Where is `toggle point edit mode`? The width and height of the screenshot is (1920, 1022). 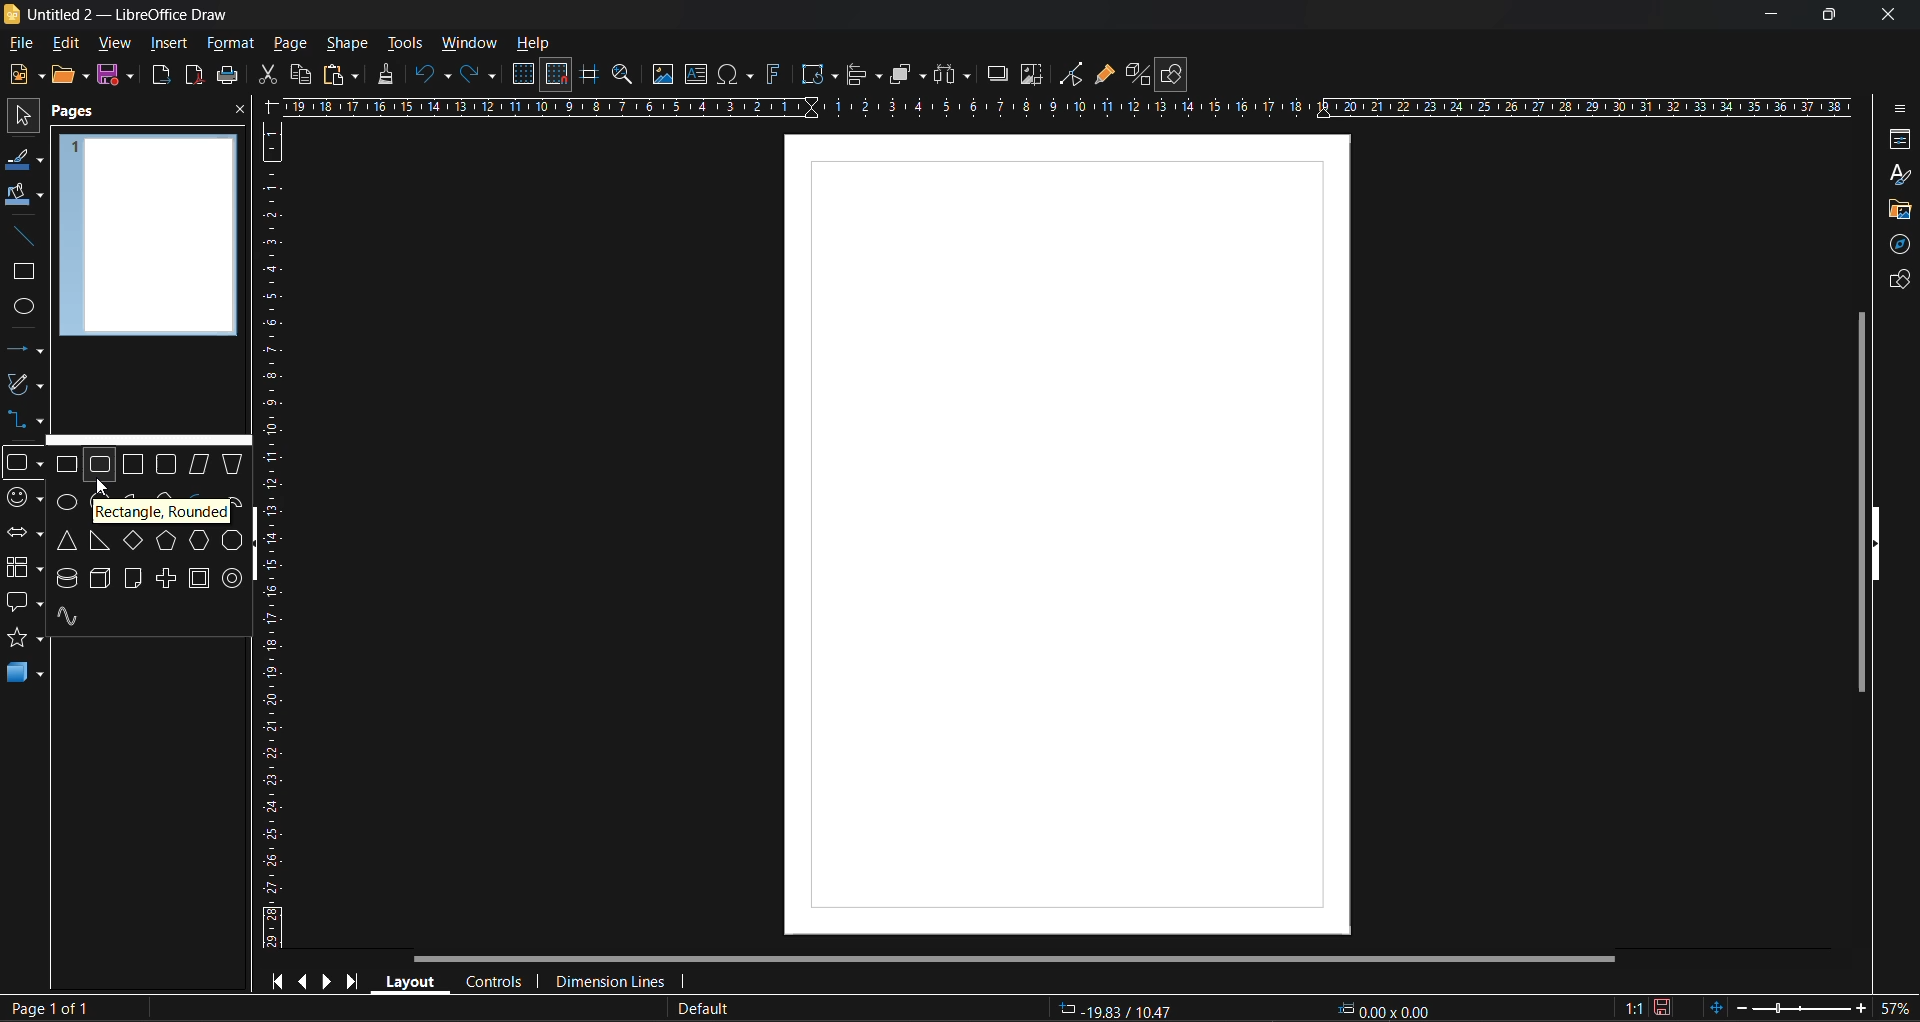
toggle point edit mode is located at coordinates (1074, 75).